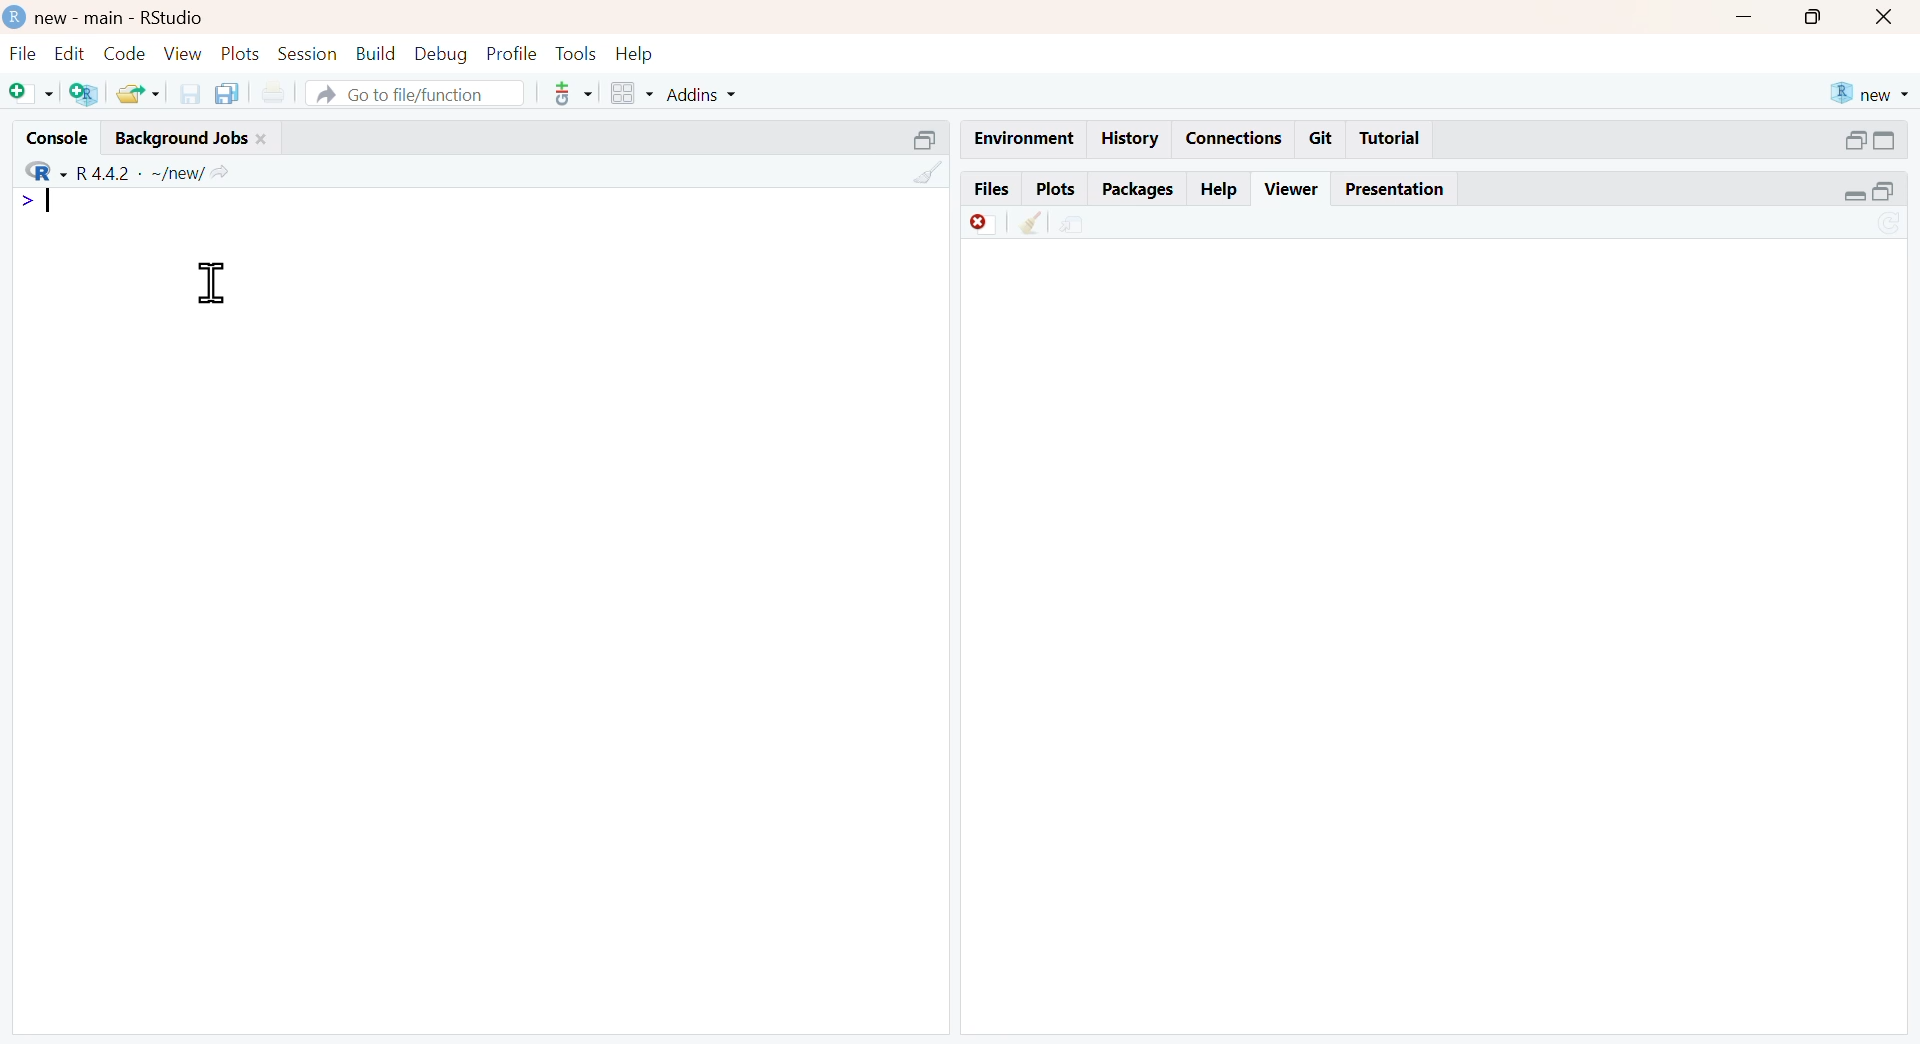  Describe the element at coordinates (1396, 138) in the screenshot. I see `Tutorial` at that location.